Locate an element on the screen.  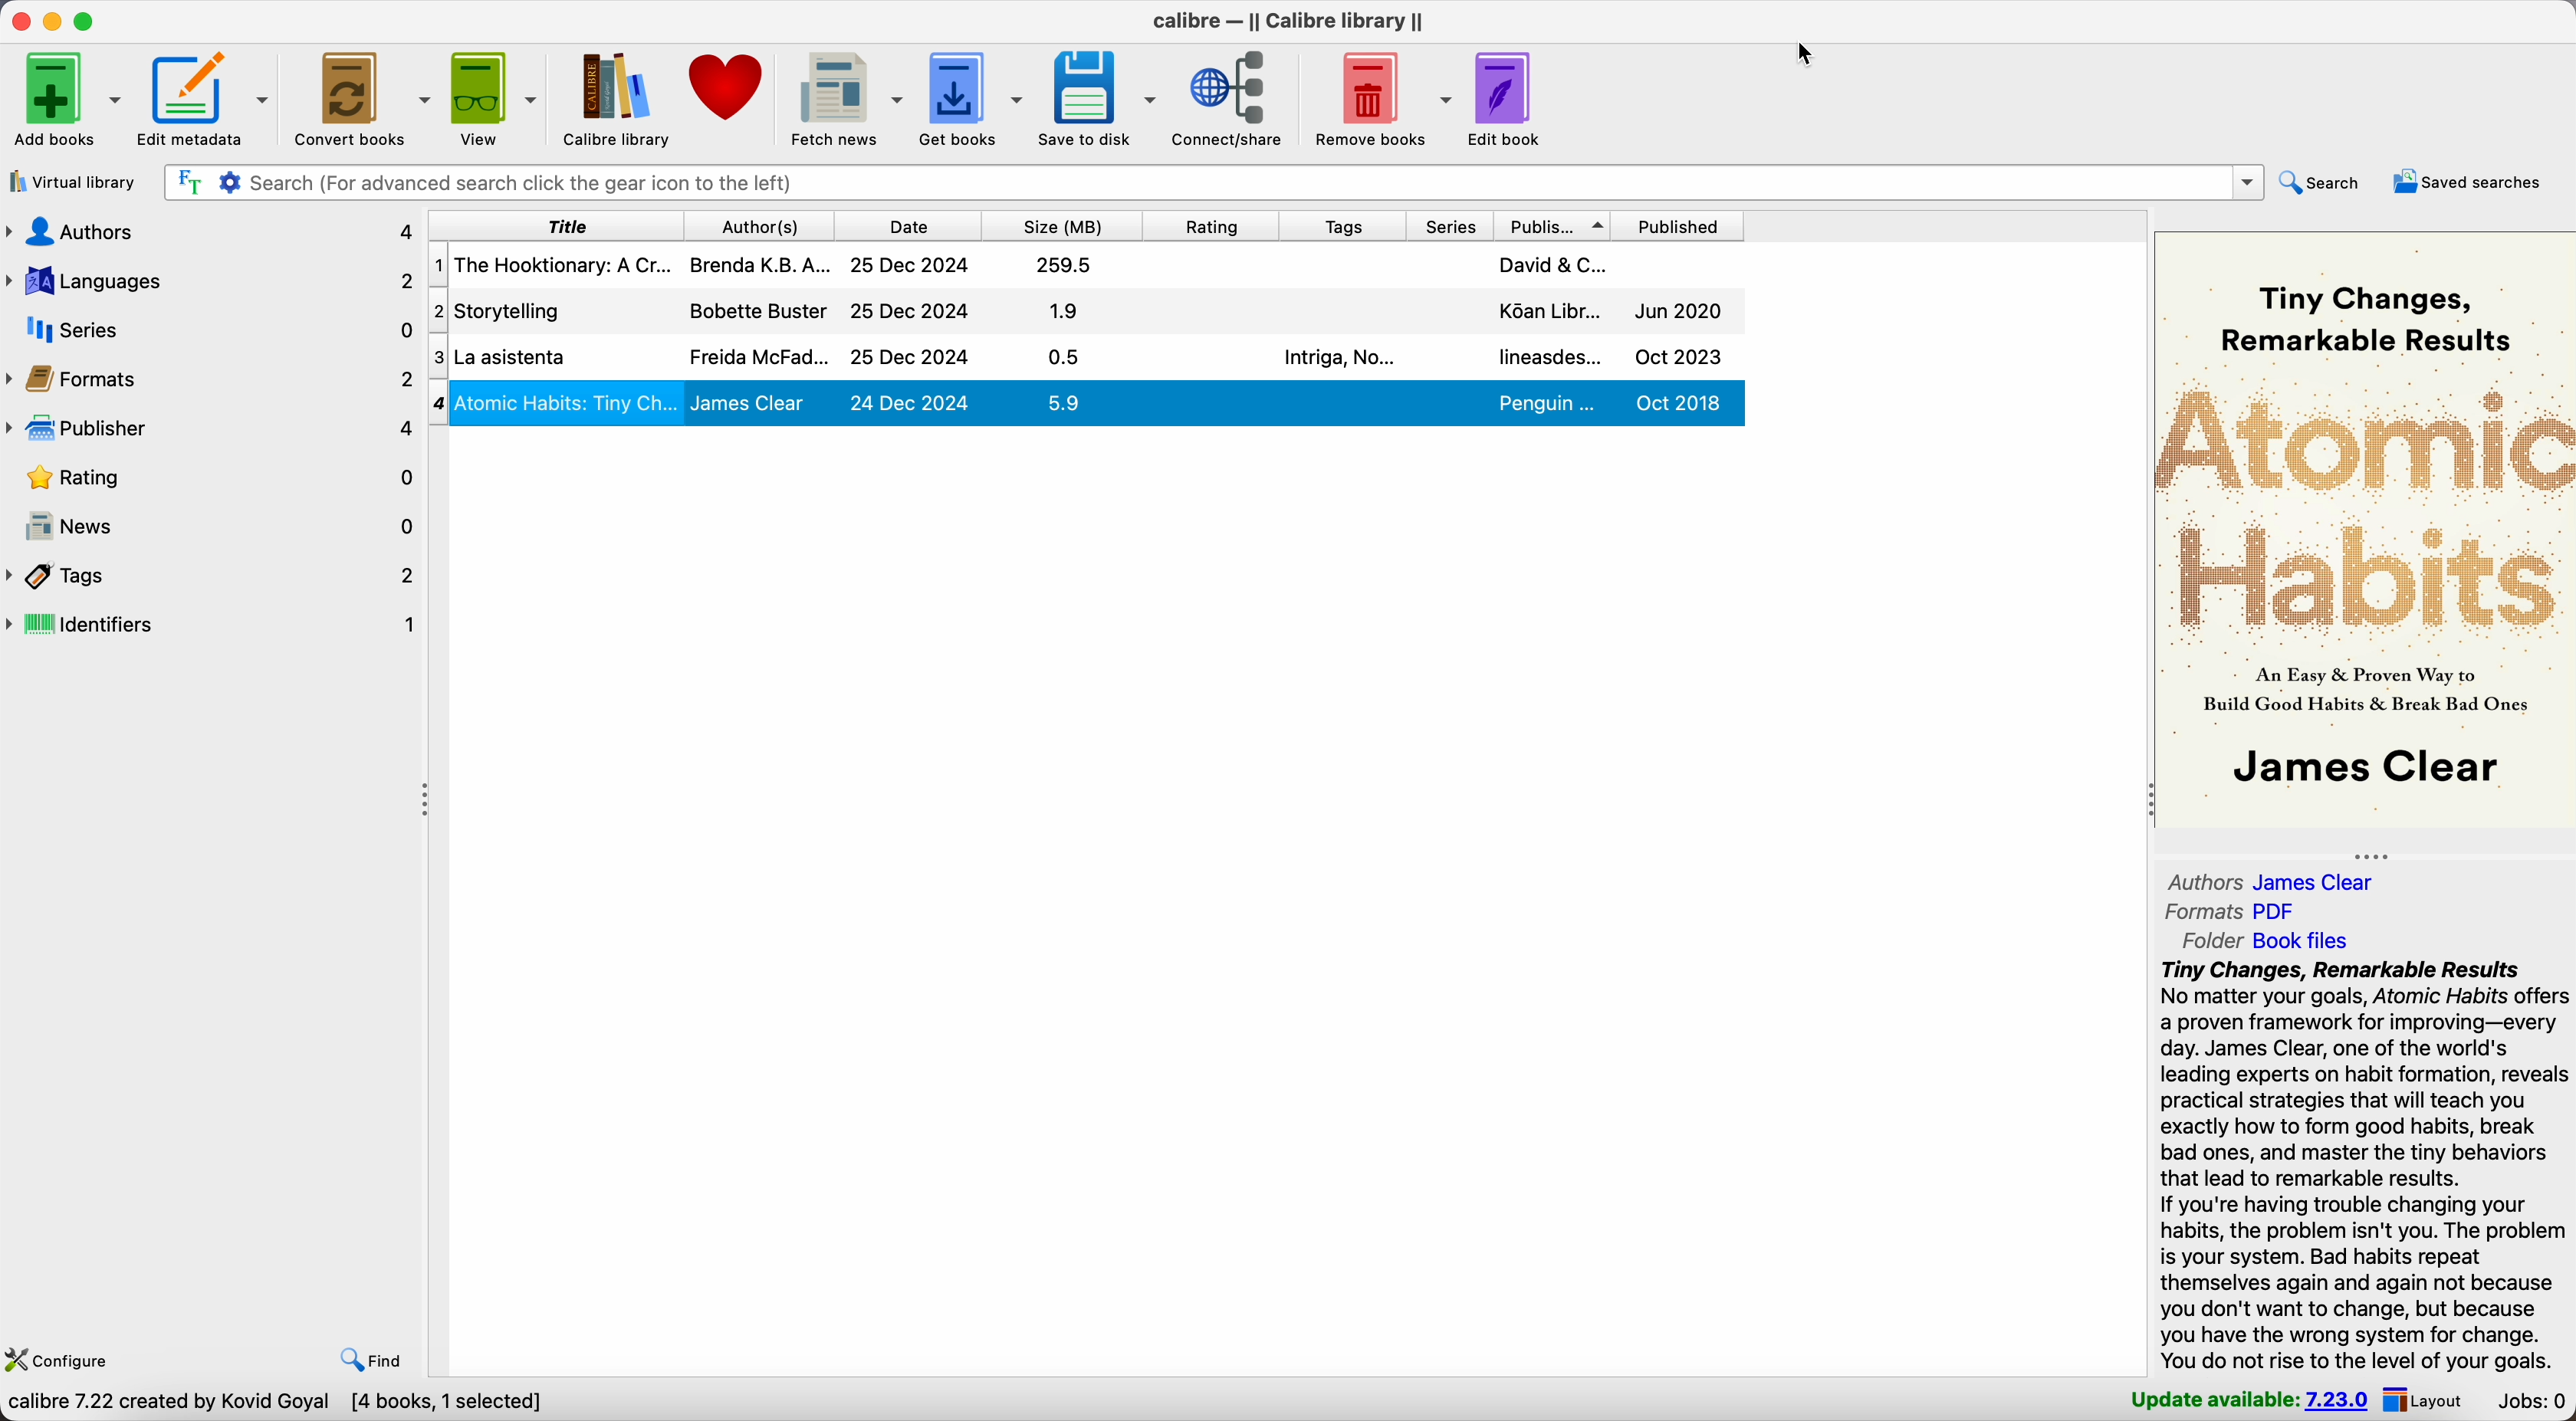
toggle expand/contract is located at coordinates (2369, 856).